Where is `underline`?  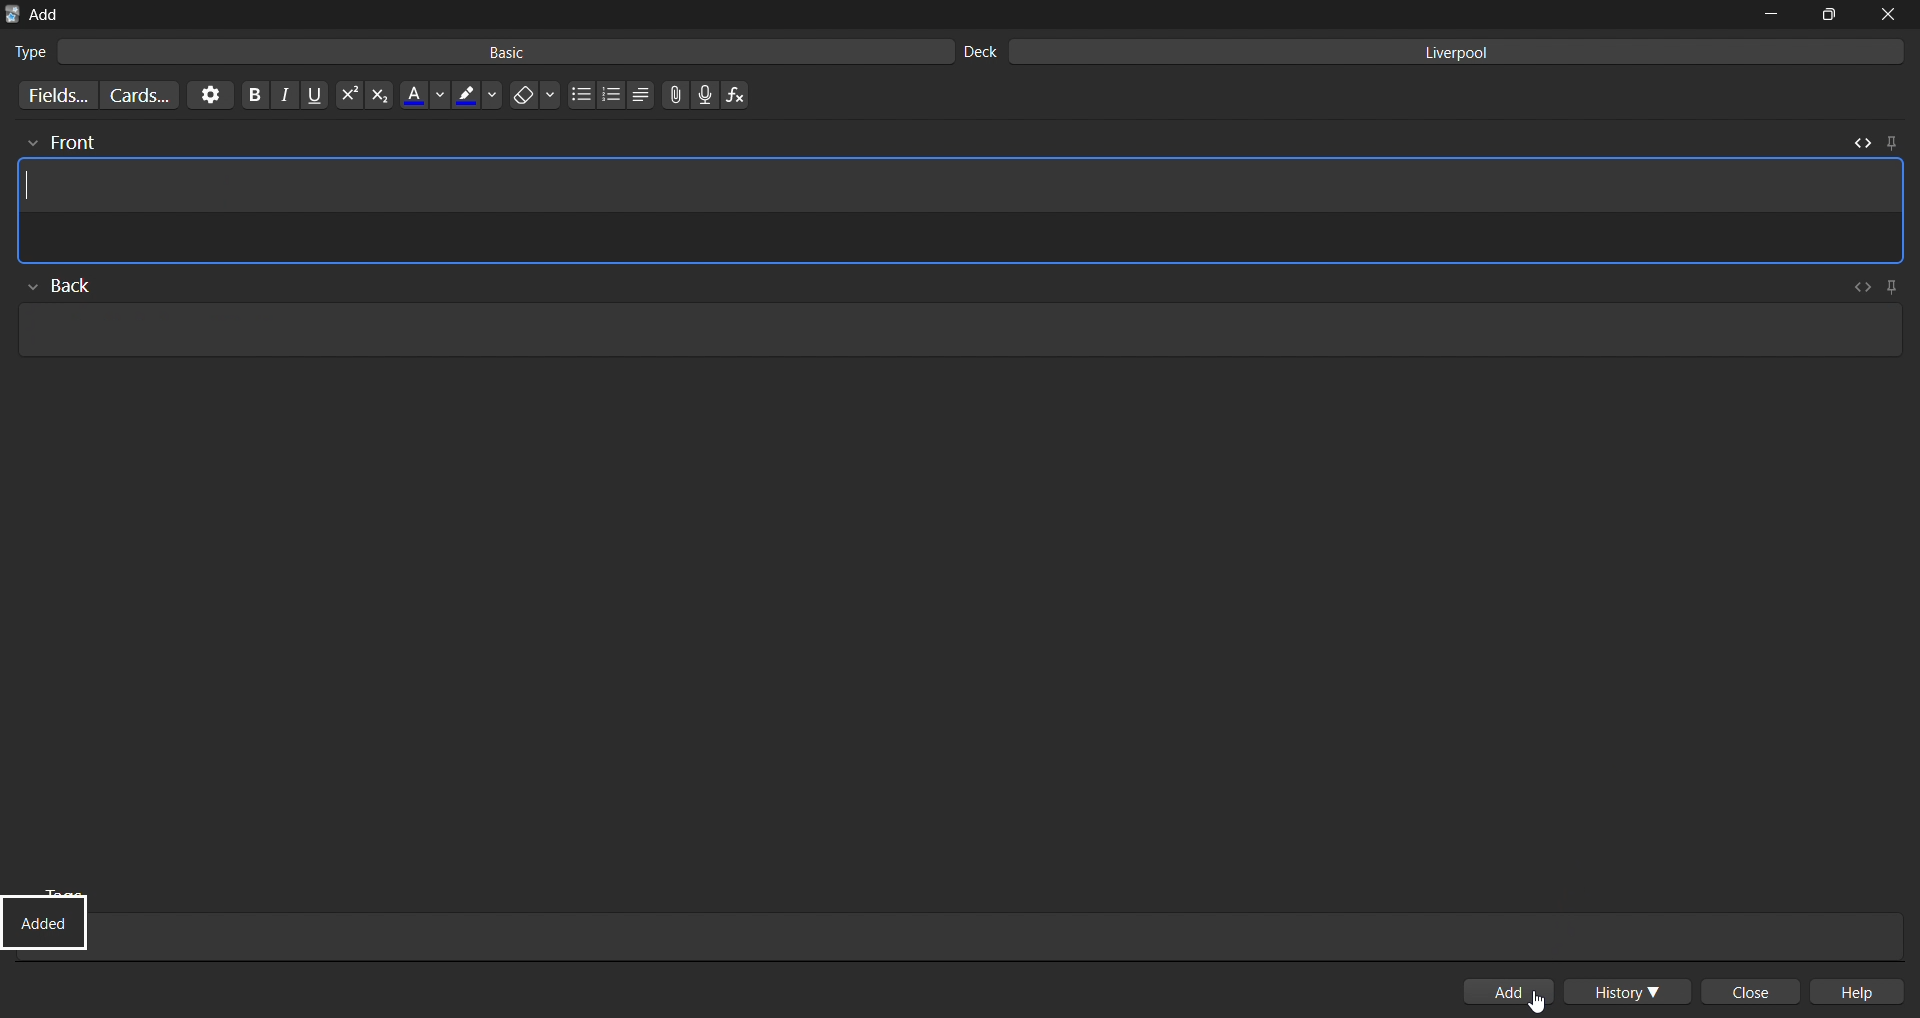 underline is located at coordinates (316, 95).